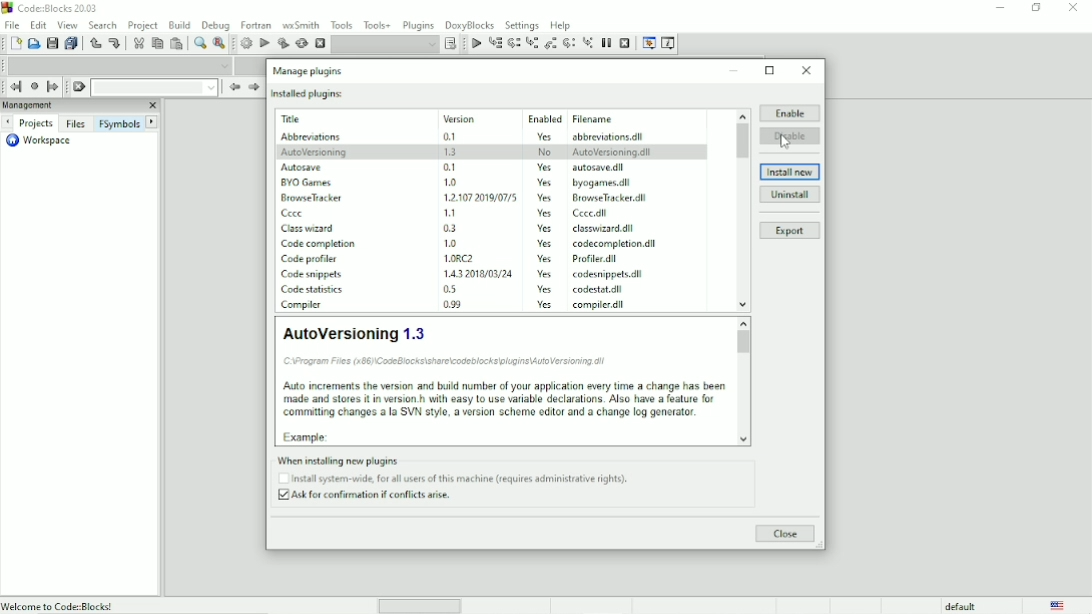  Describe the element at coordinates (452, 361) in the screenshot. I see `Plugin location` at that location.